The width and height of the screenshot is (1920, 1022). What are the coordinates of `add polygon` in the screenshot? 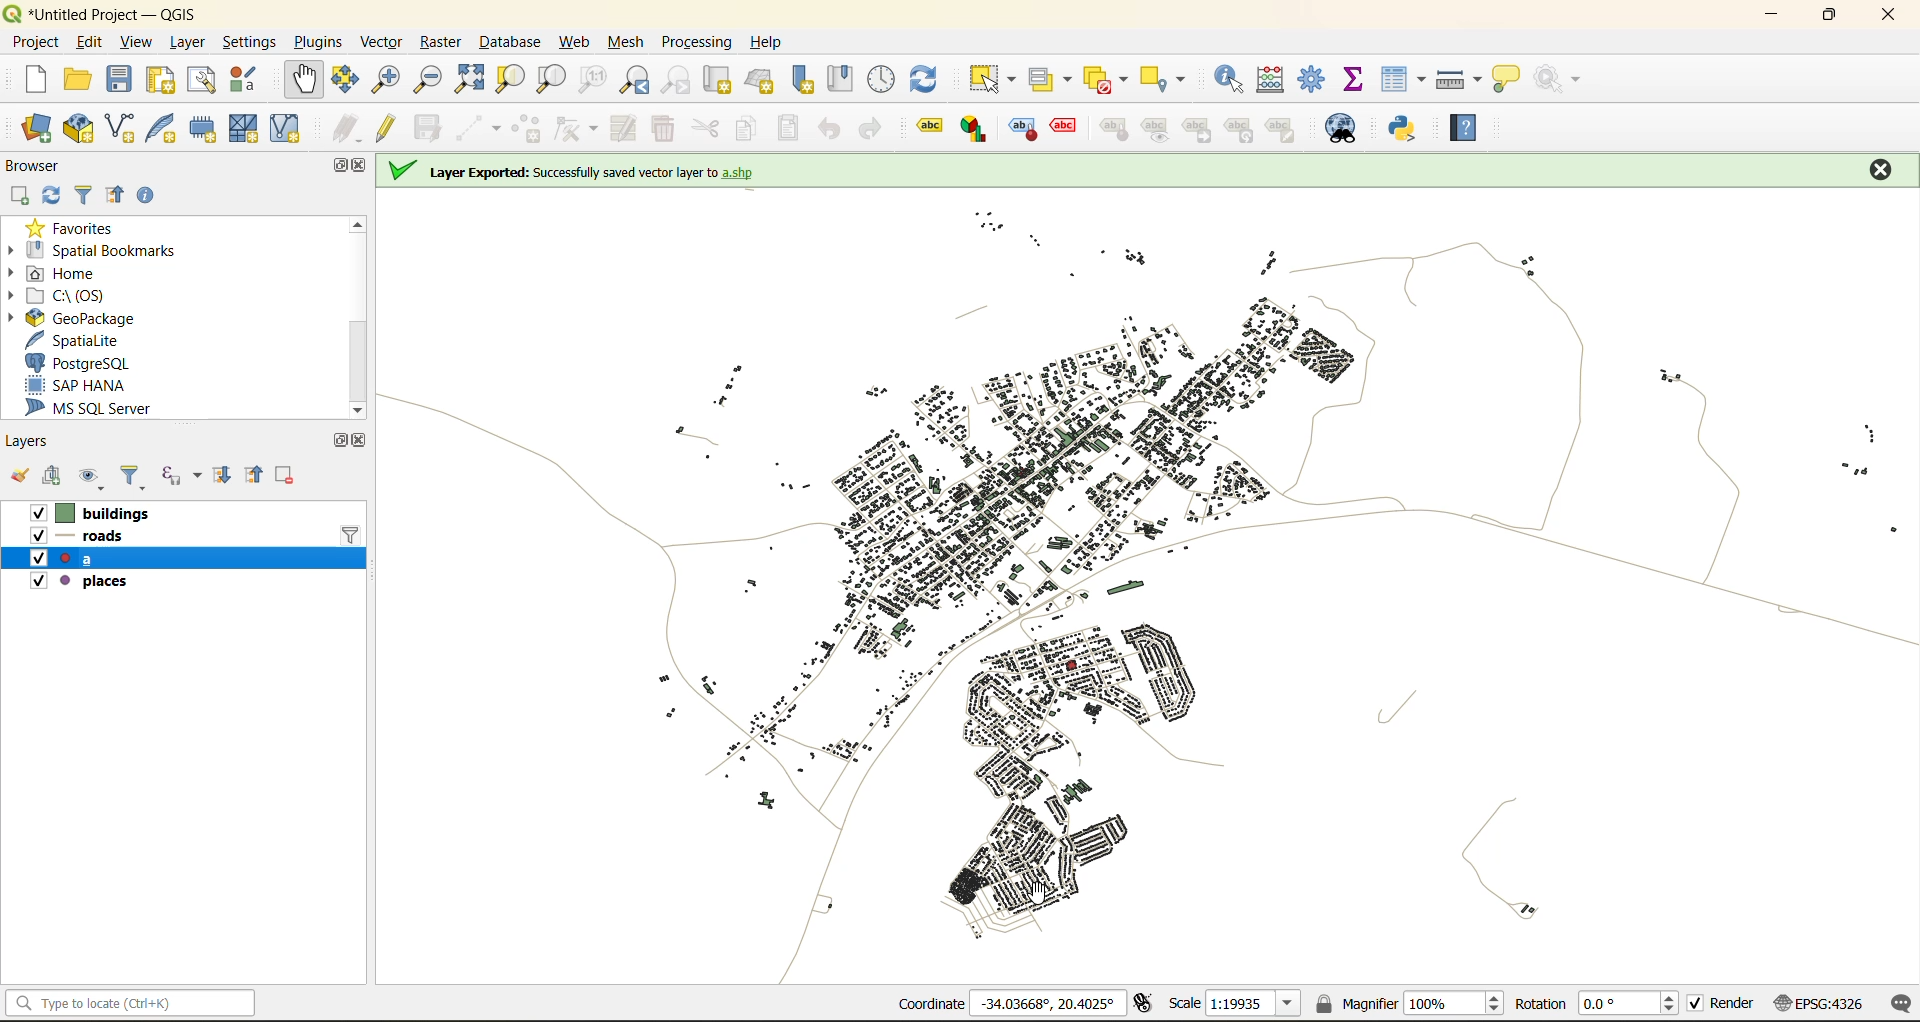 It's located at (528, 129).